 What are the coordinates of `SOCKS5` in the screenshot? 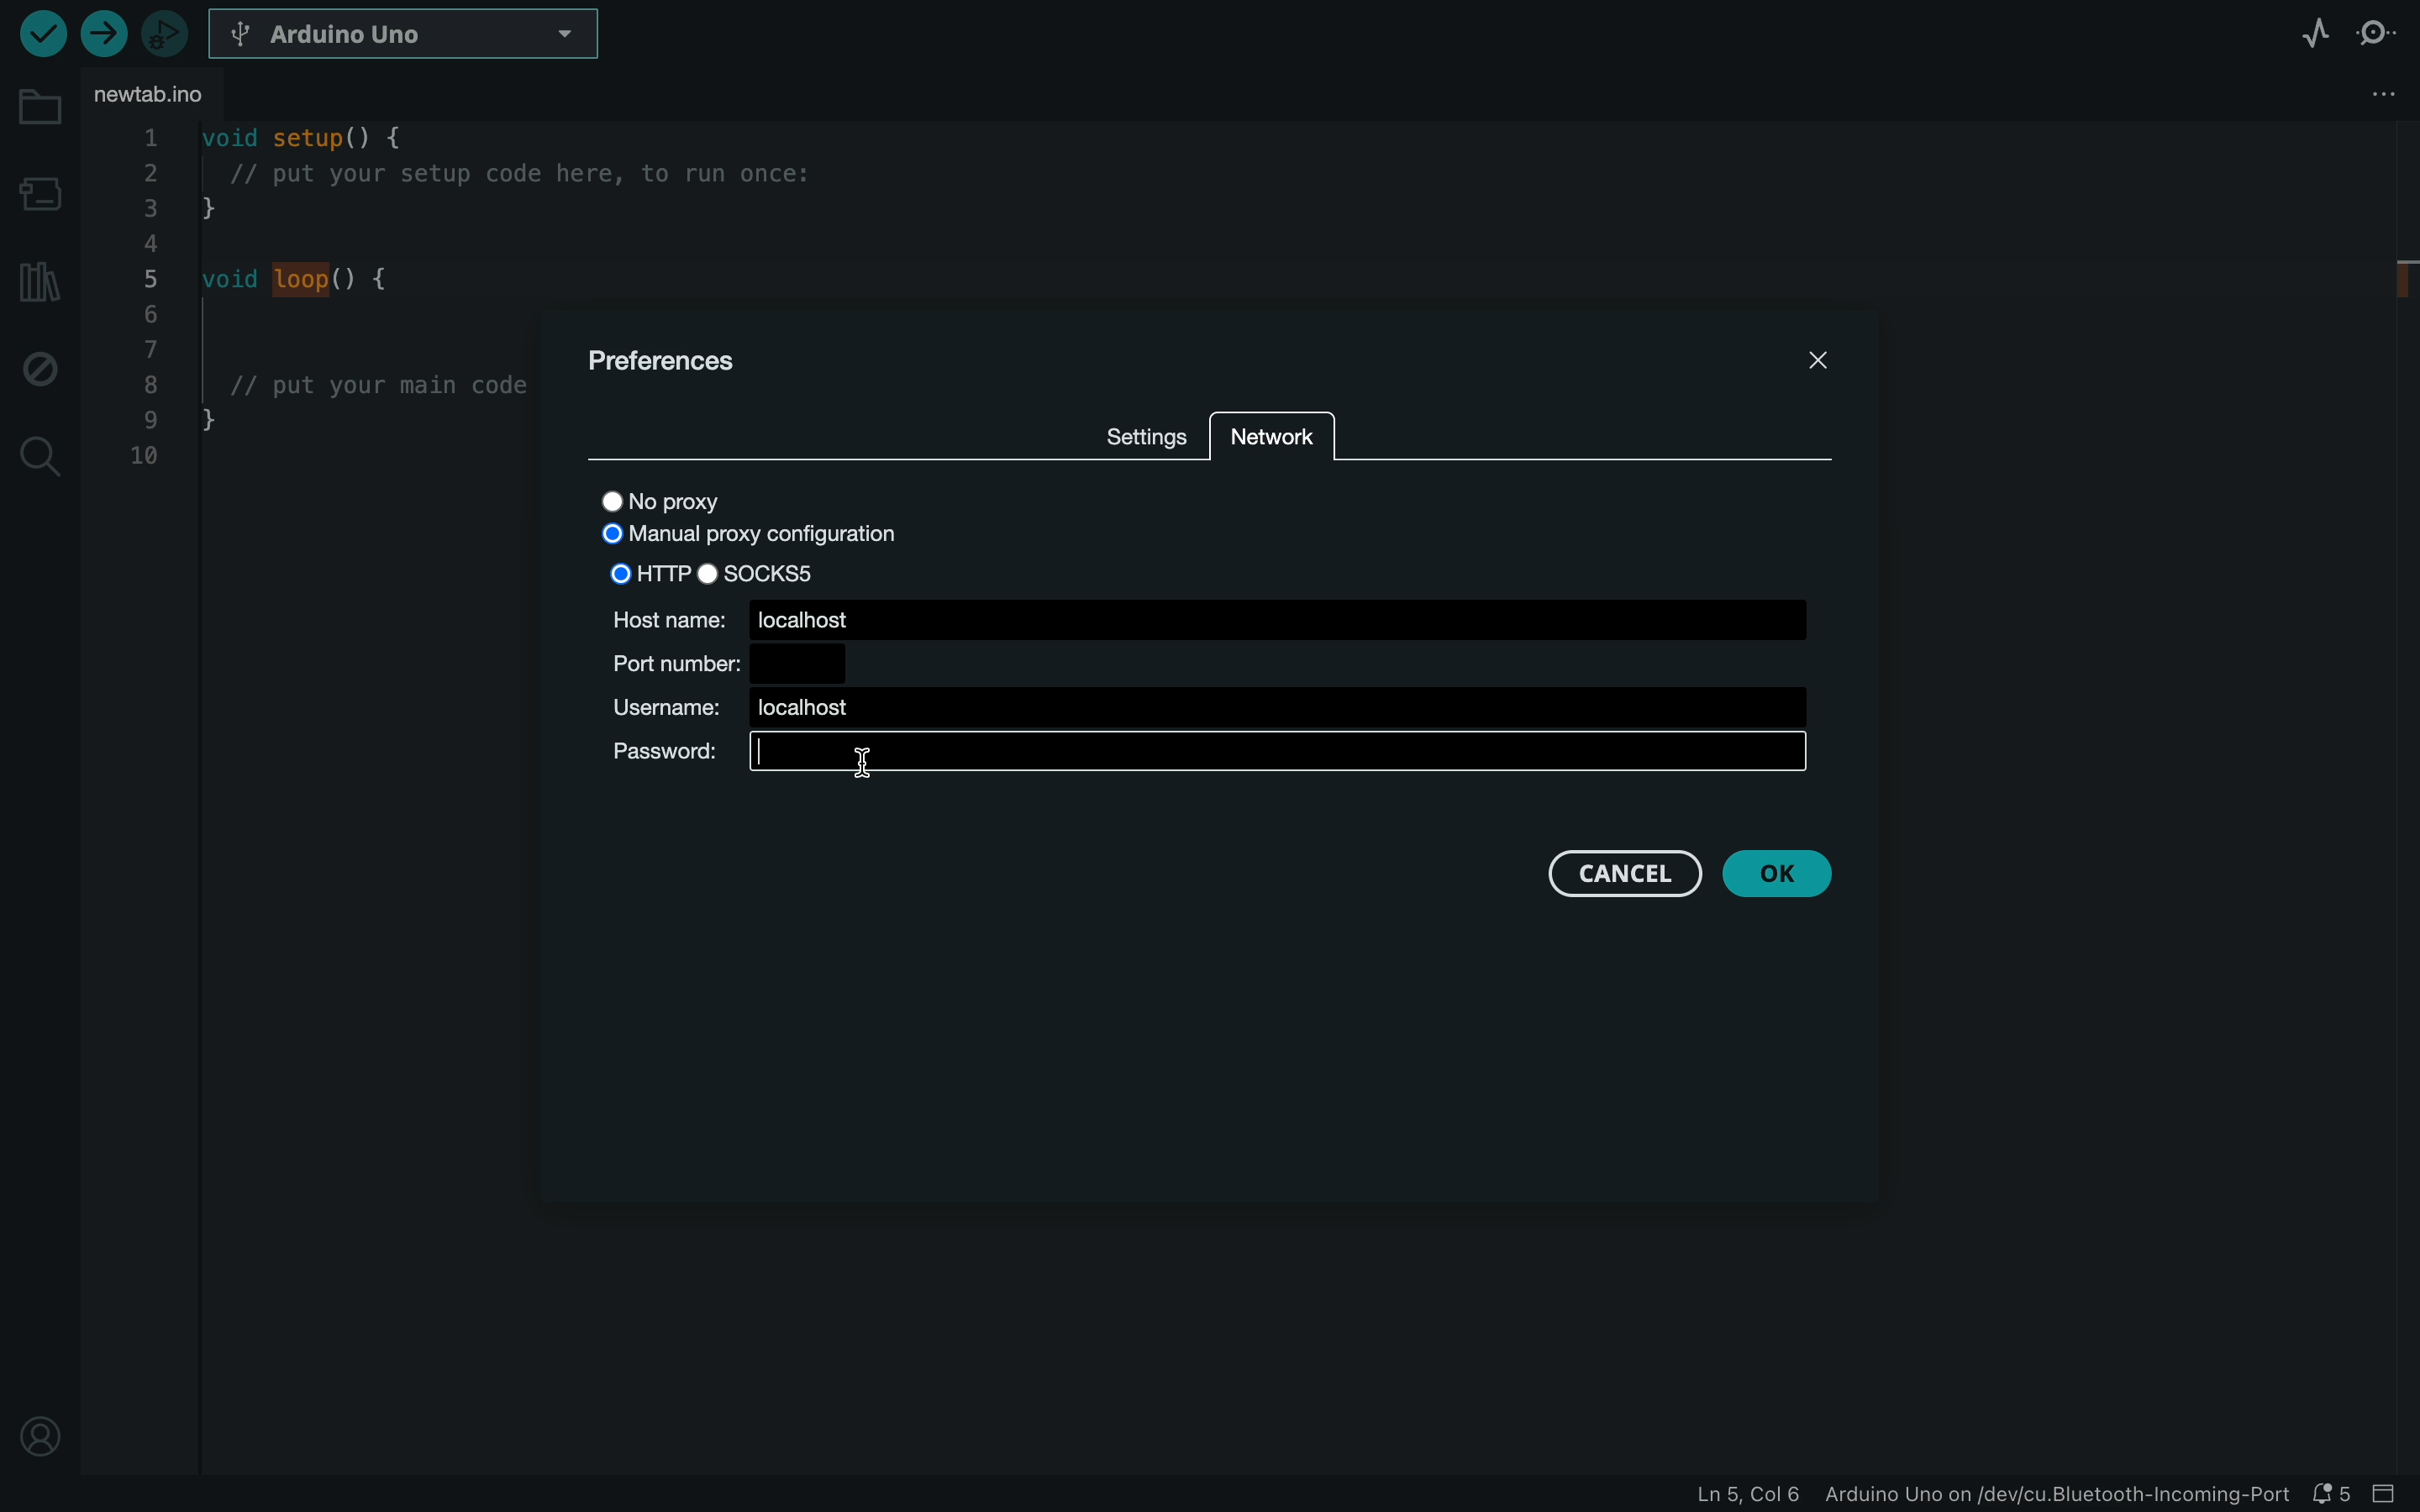 It's located at (763, 572).